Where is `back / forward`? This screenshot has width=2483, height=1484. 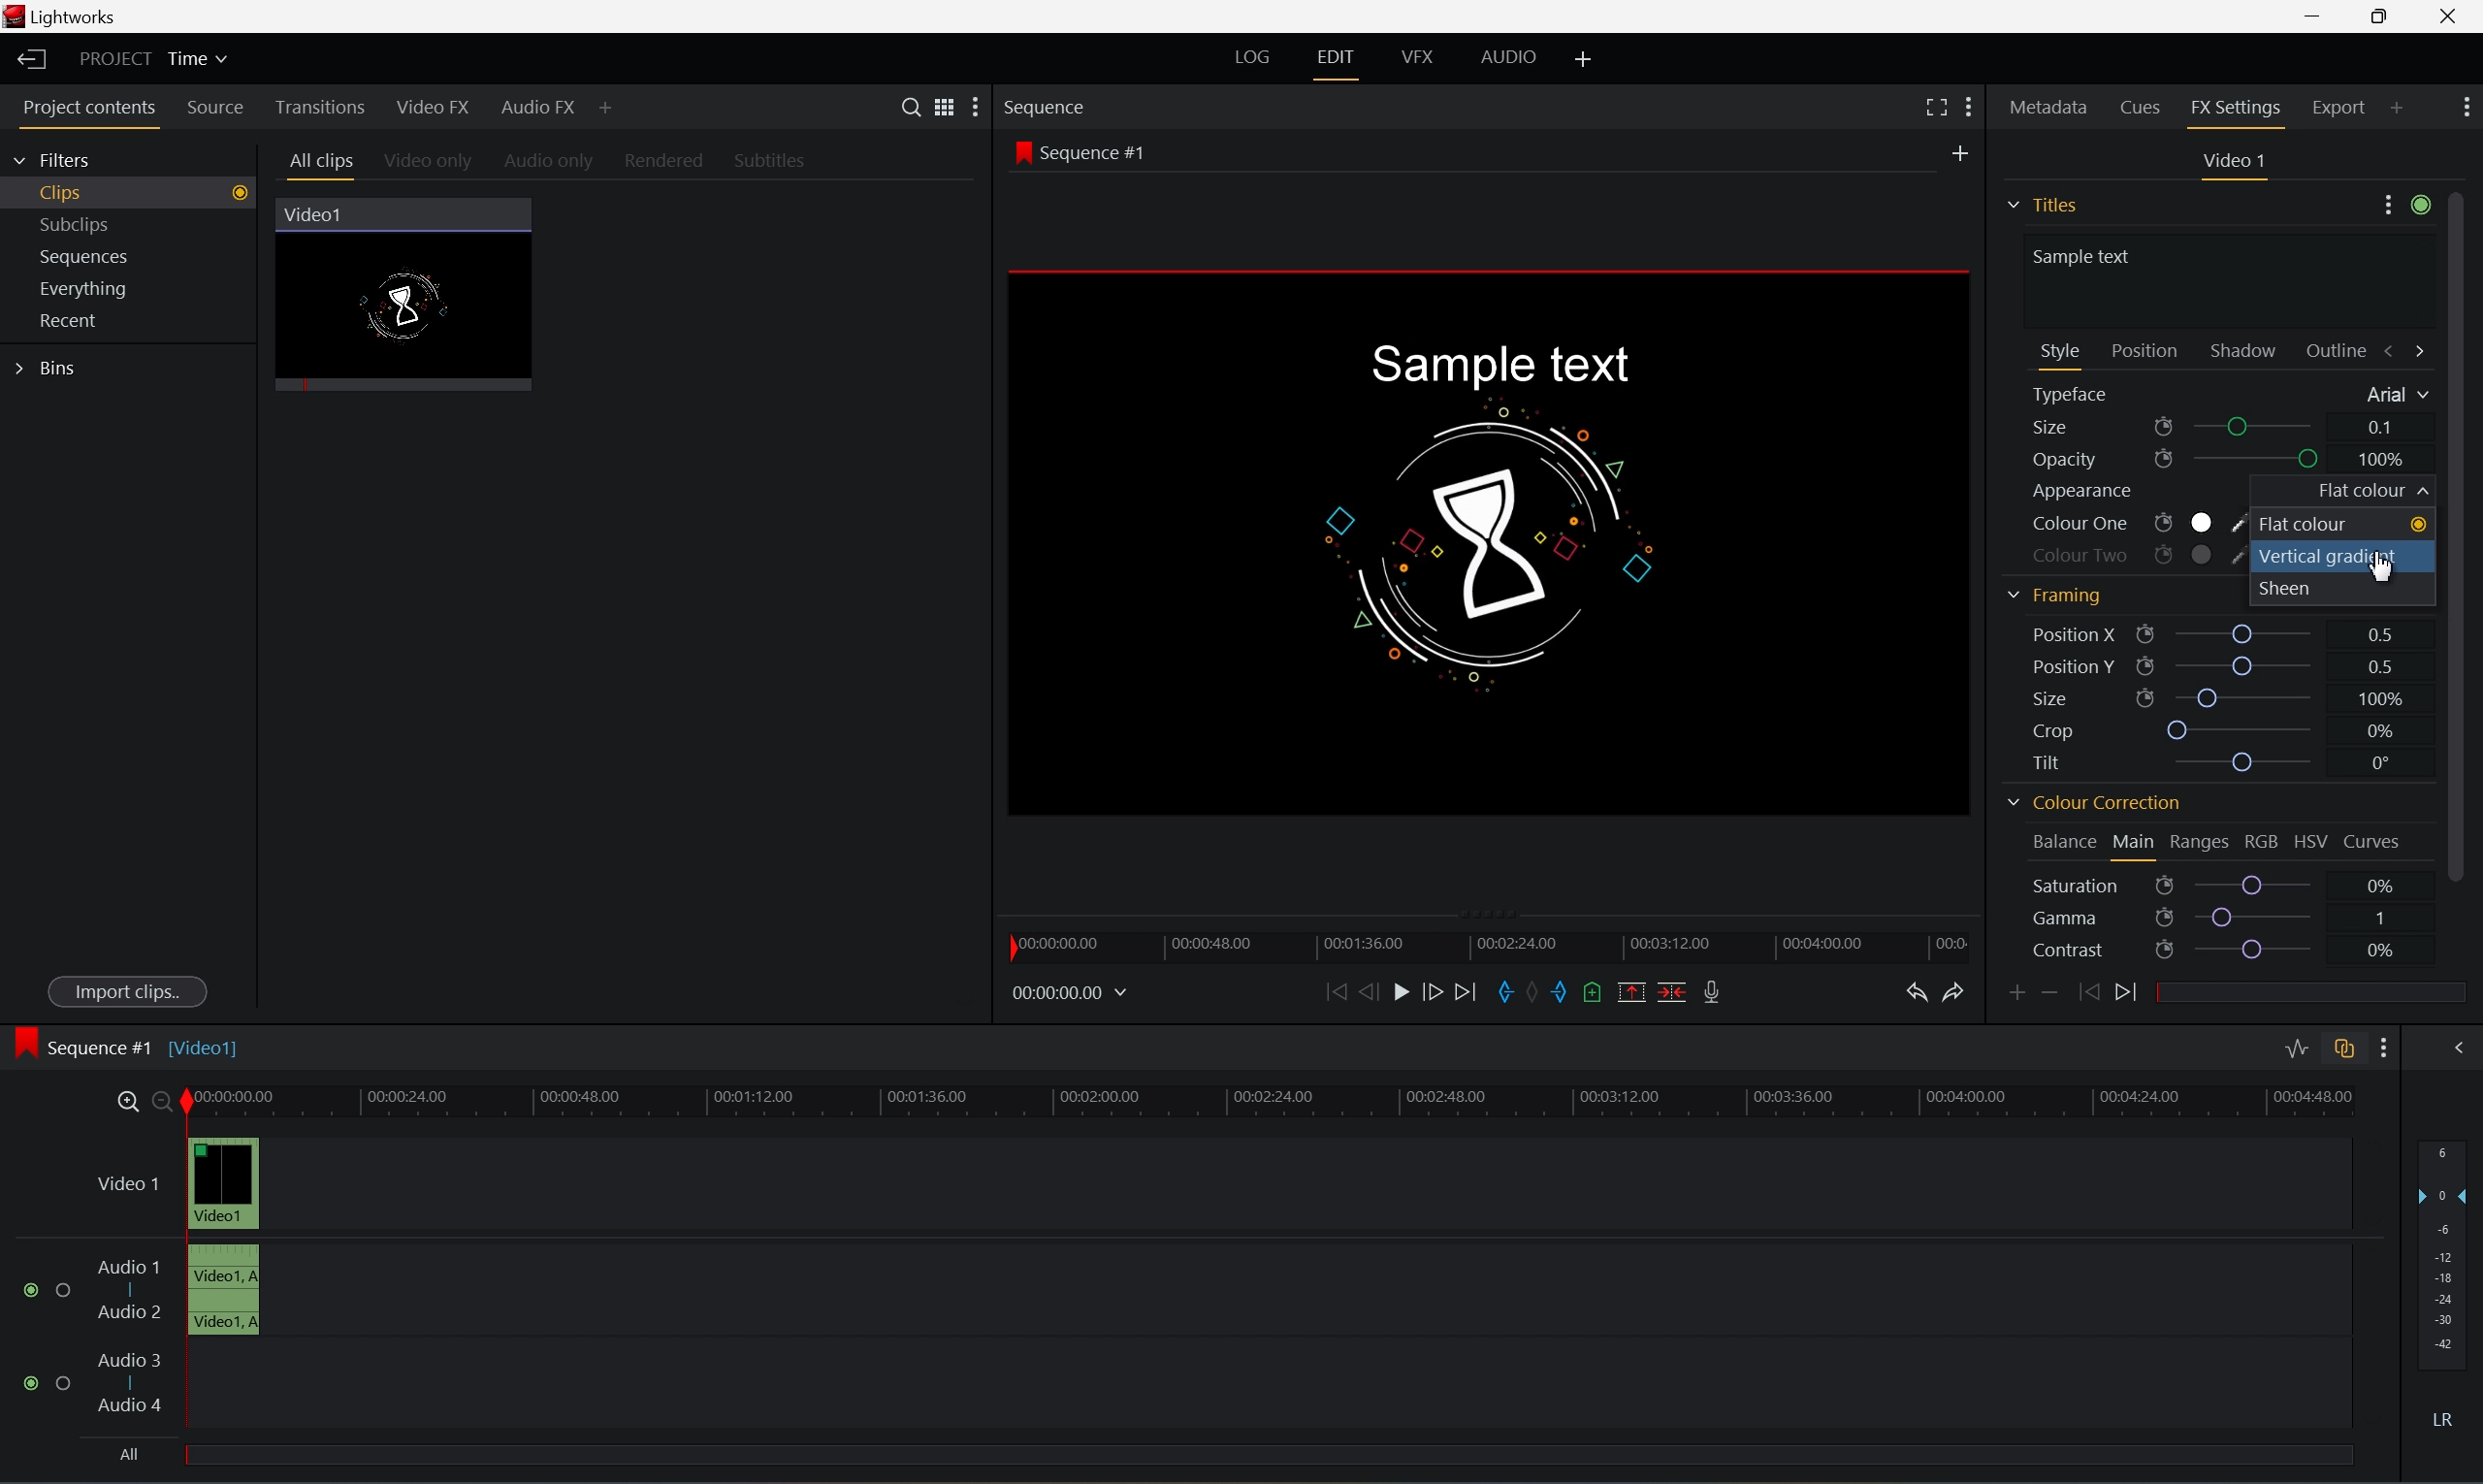 back / forward is located at coordinates (2406, 350).